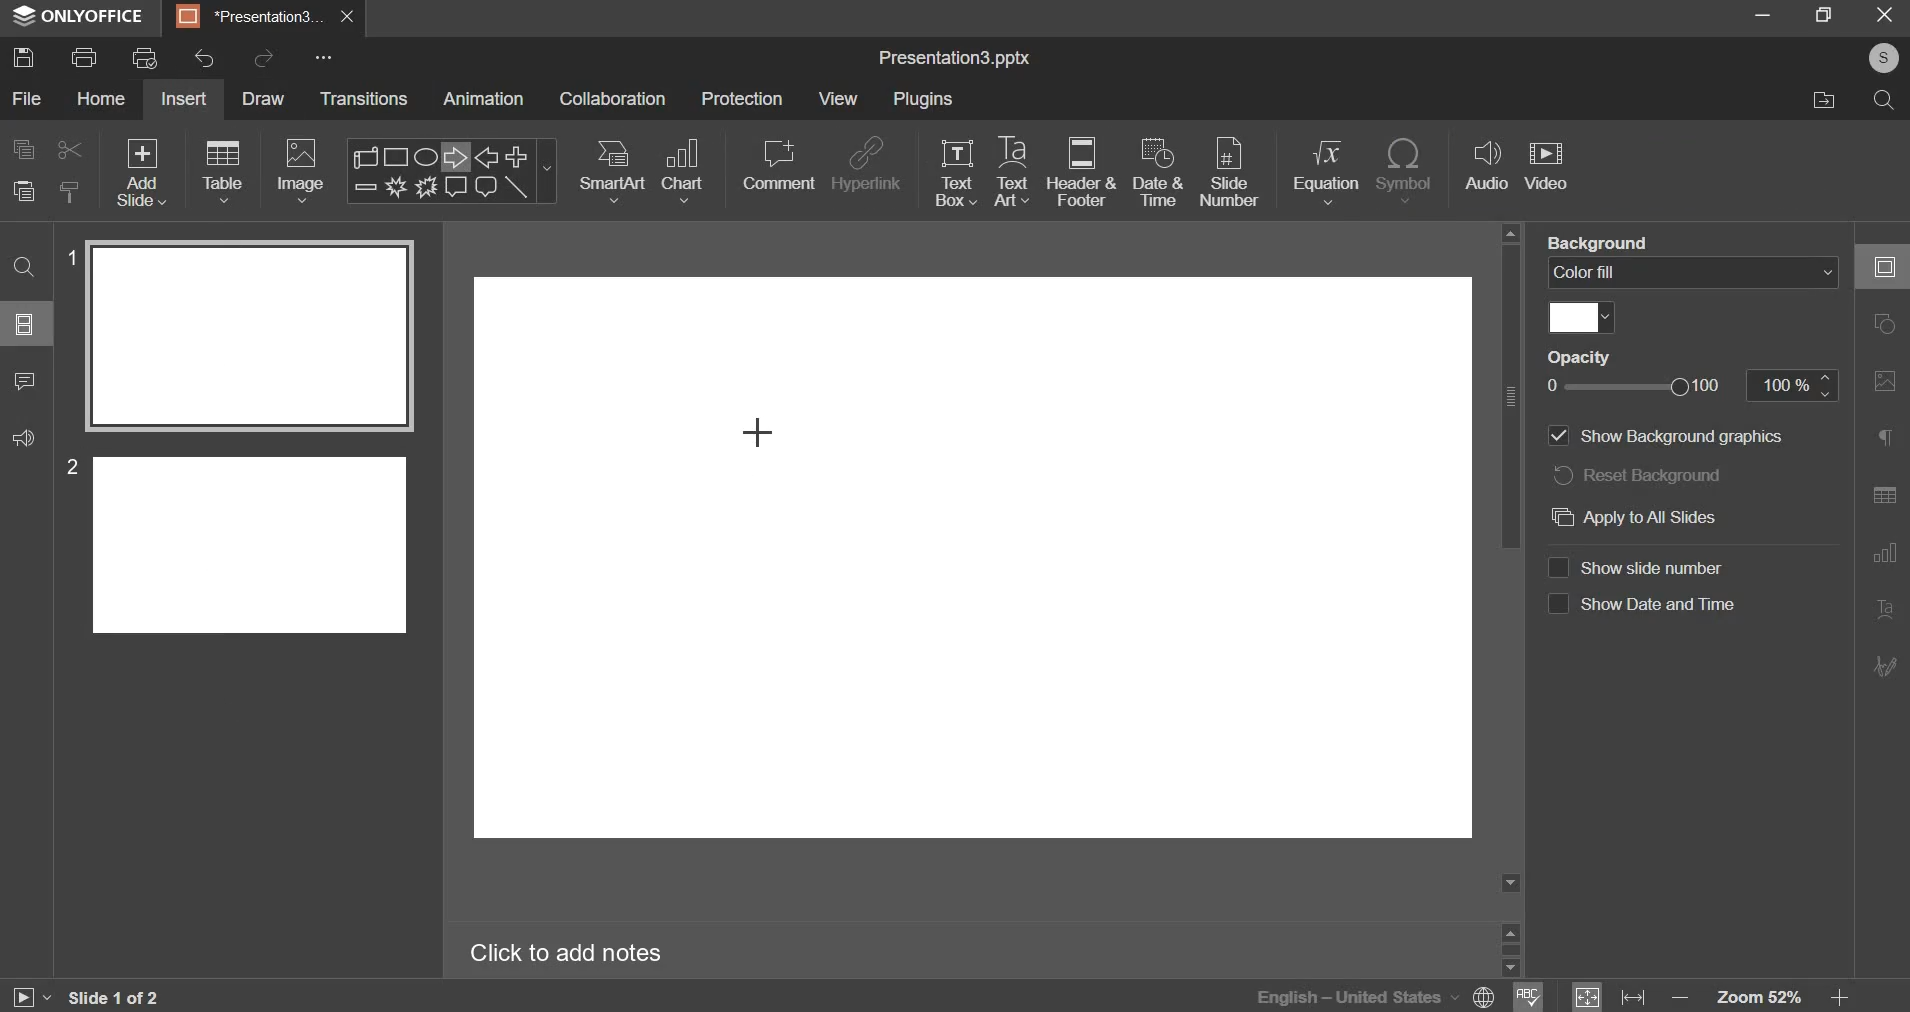 This screenshot has width=1910, height=1012. Describe the element at coordinates (1510, 930) in the screenshot. I see `scroll up` at that location.